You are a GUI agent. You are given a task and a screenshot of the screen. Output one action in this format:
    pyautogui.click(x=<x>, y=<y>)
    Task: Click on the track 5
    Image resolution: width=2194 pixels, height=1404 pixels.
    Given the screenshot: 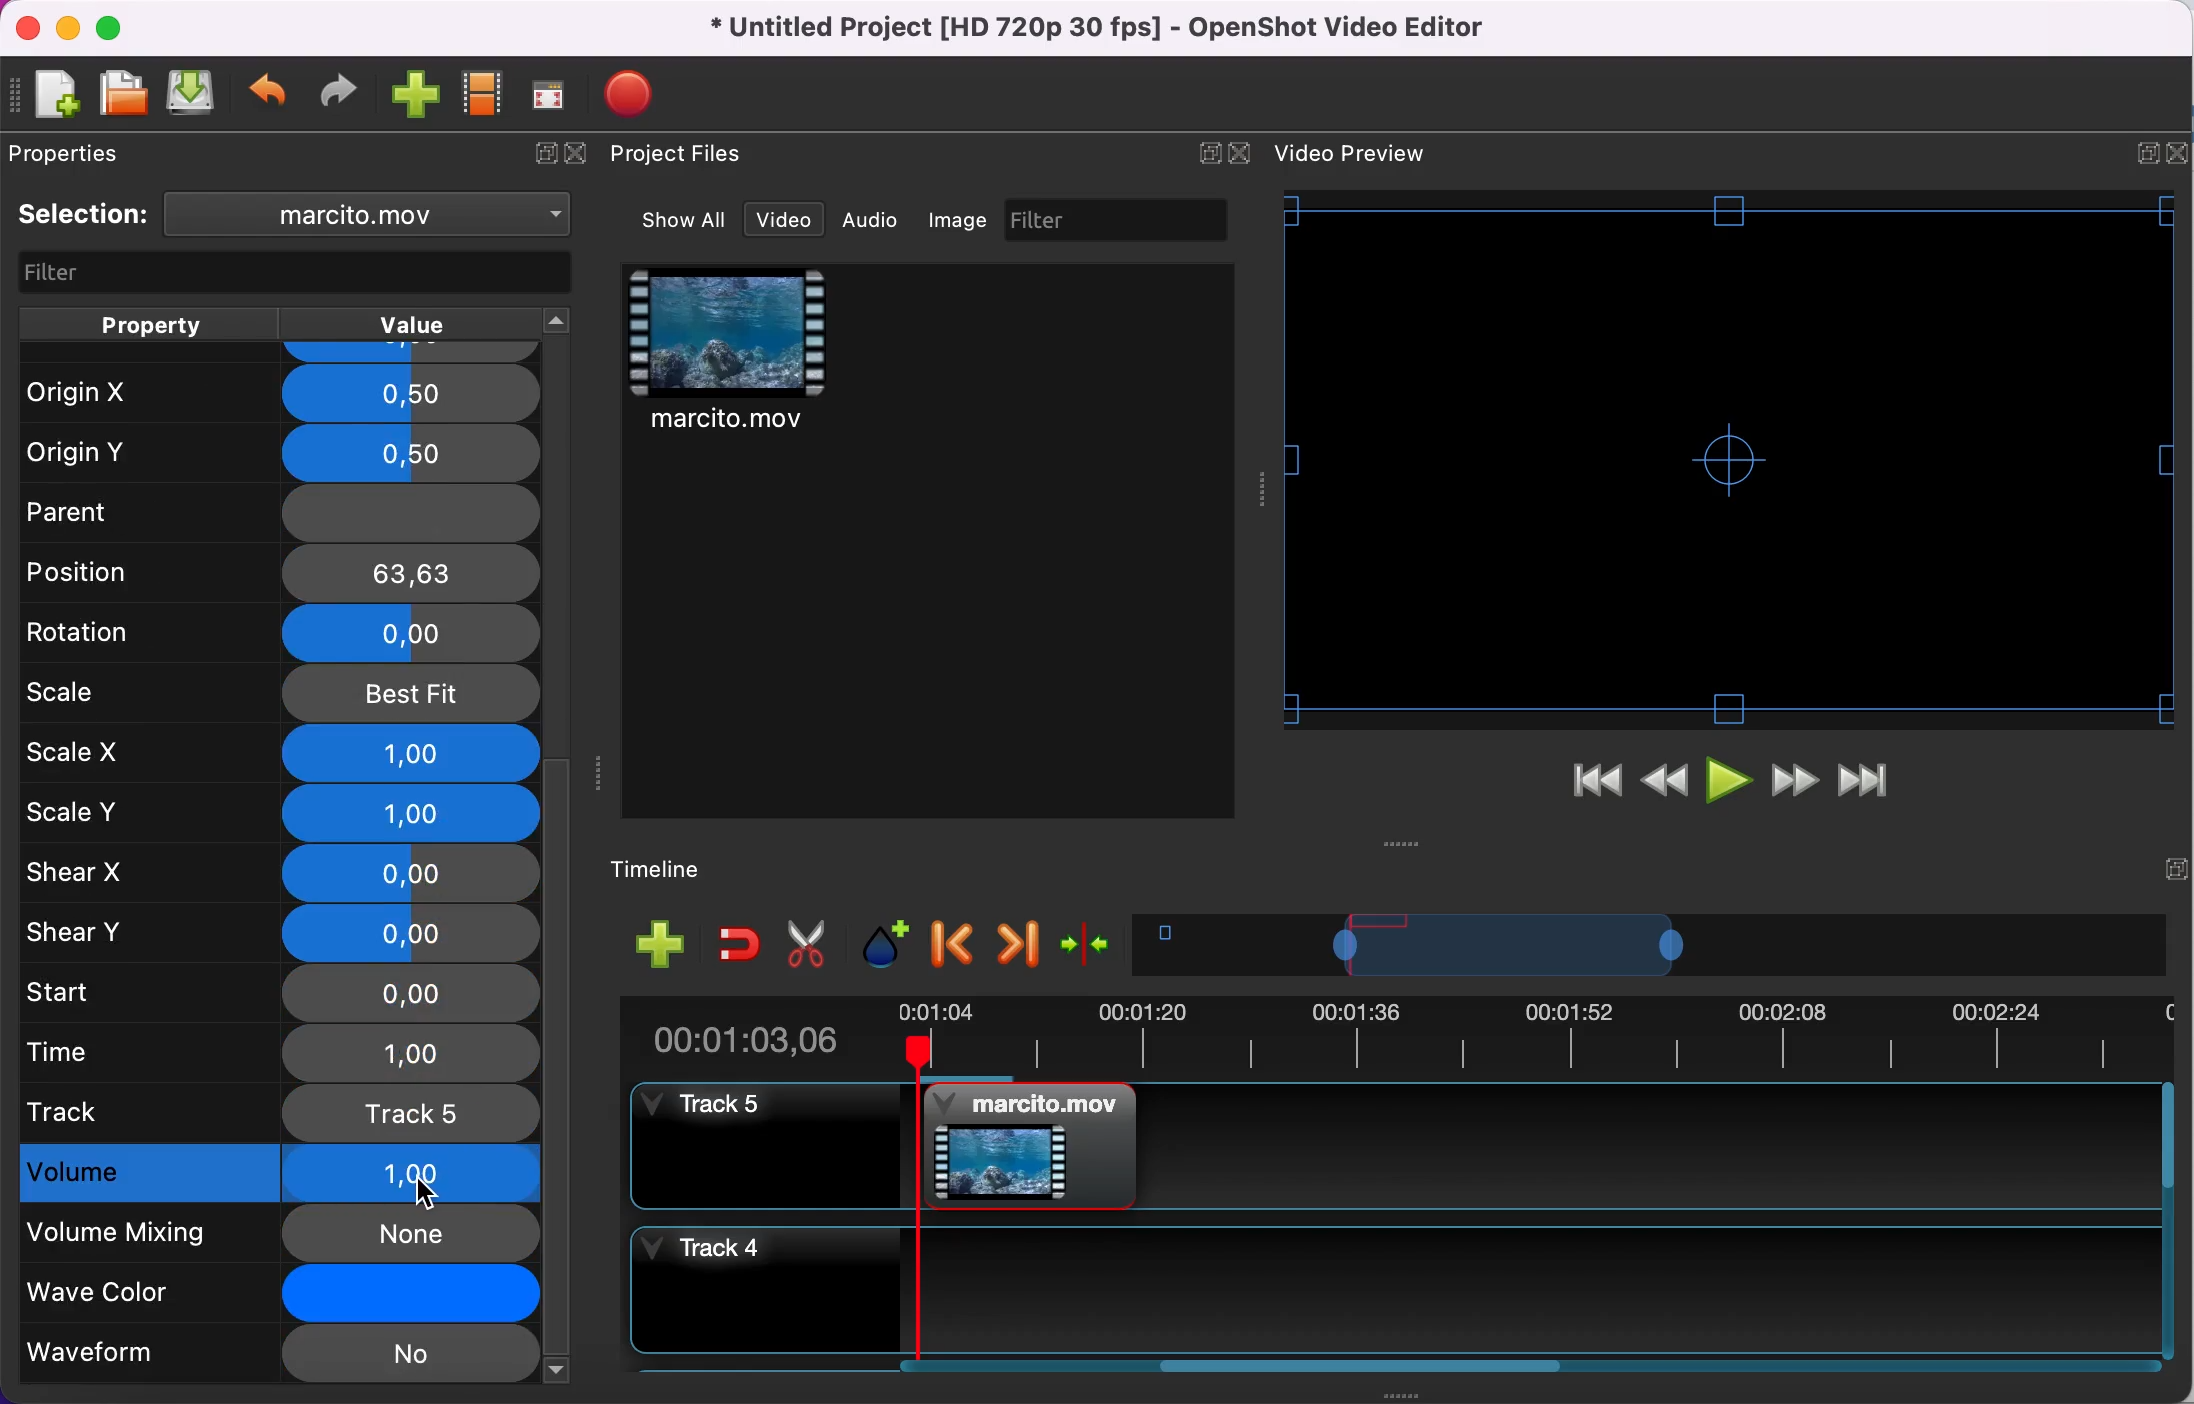 What is the action you would take?
    pyautogui.click(x=1392, y=1146)
    